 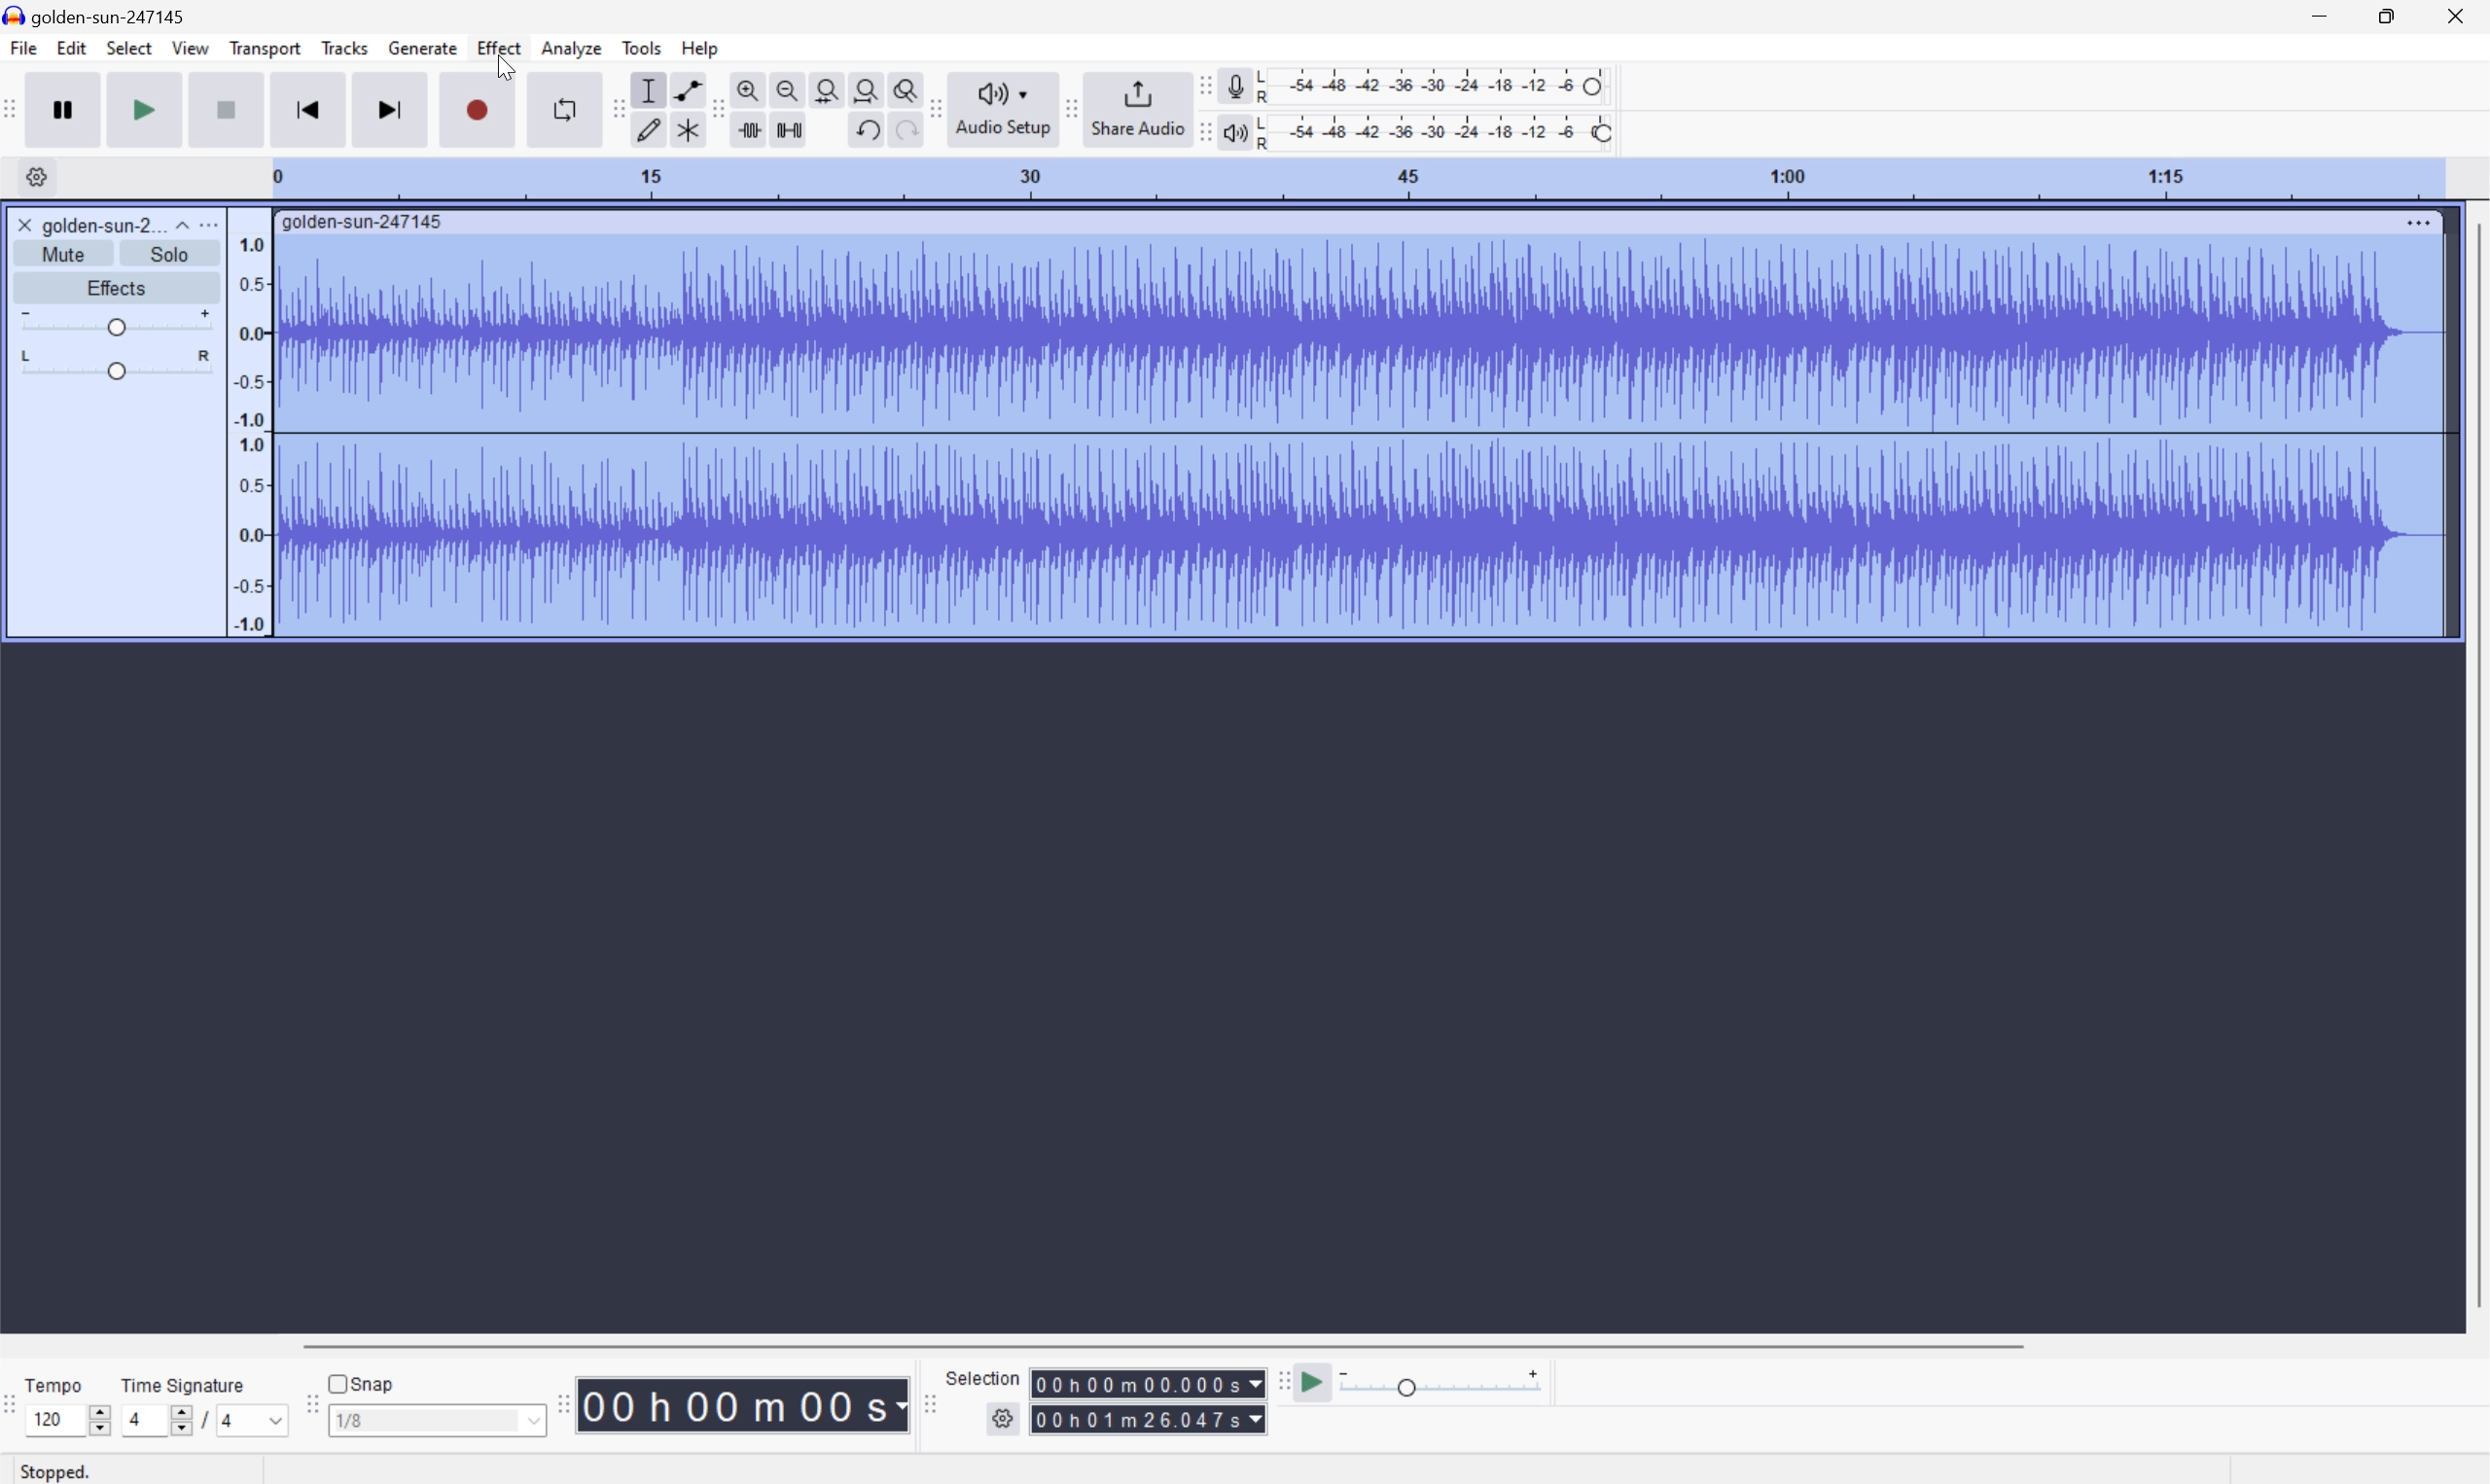 I want to click on Enable looping, so click(x=564, y=108).